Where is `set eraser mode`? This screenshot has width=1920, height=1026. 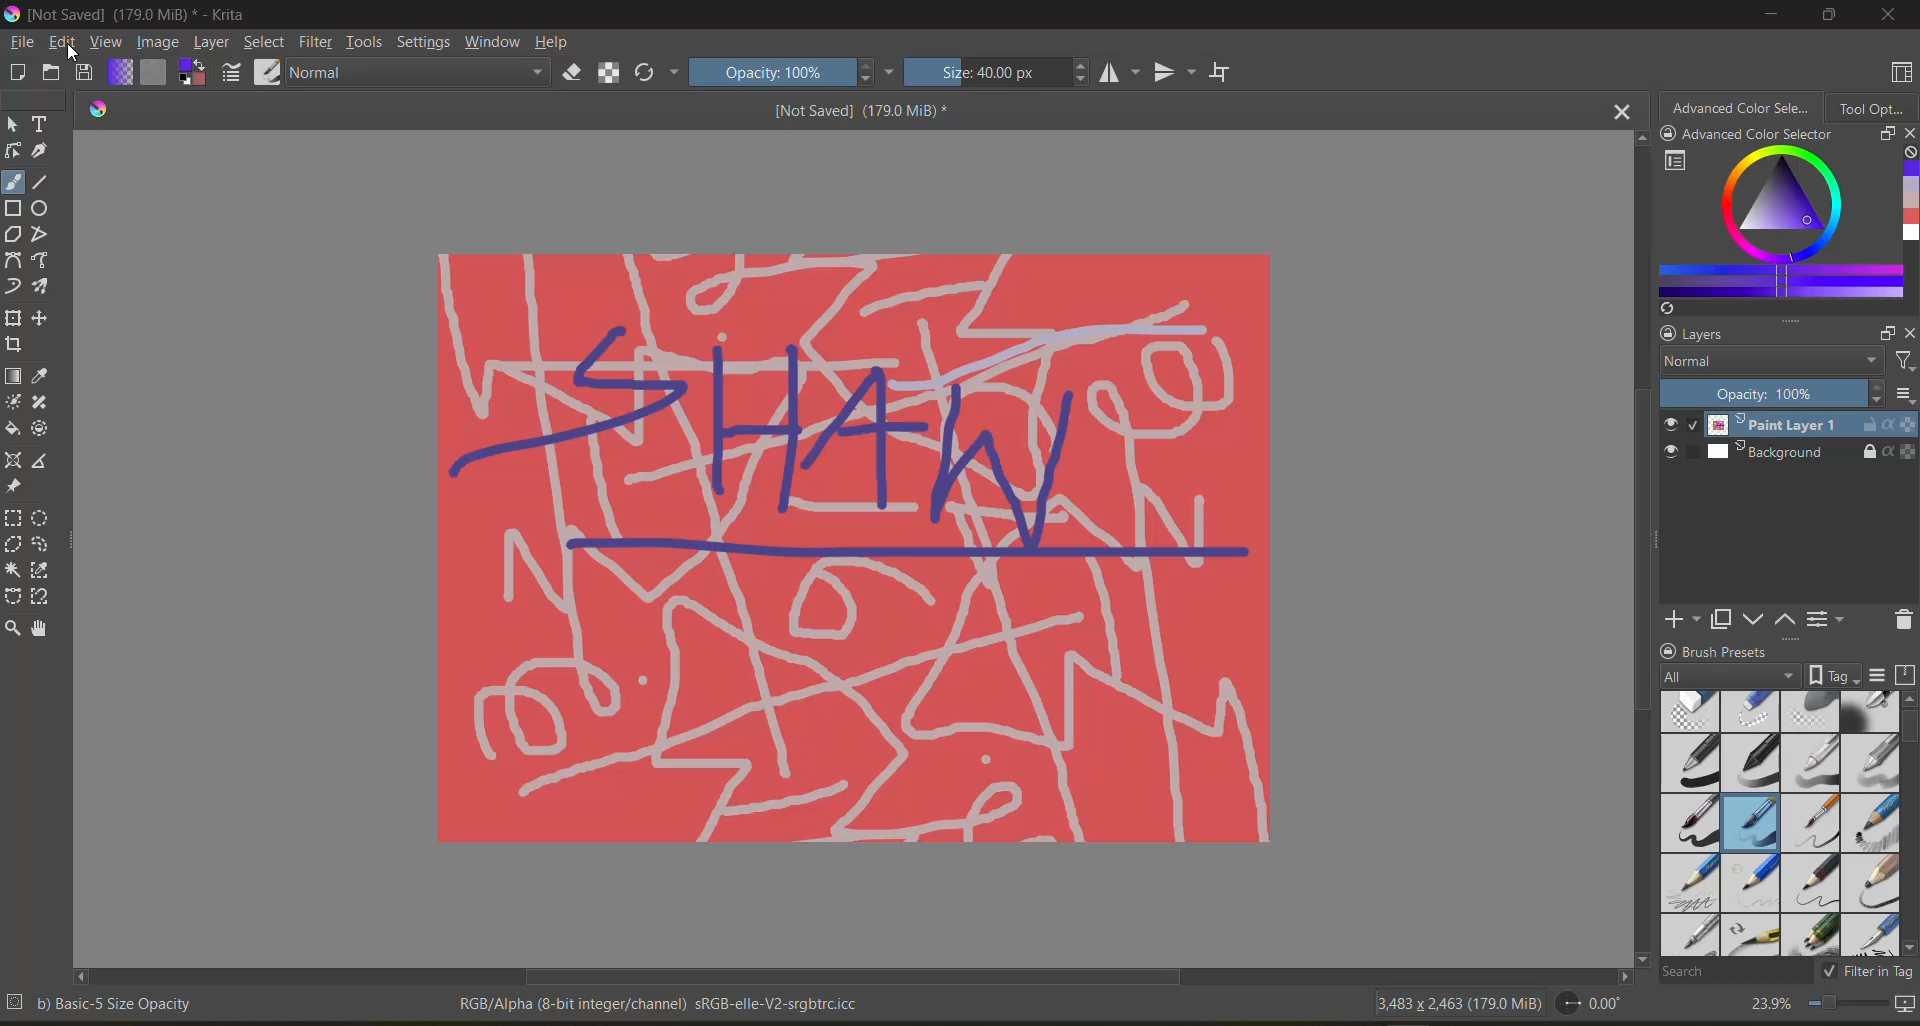 set eraser mode is located at coordinates (573, 75).